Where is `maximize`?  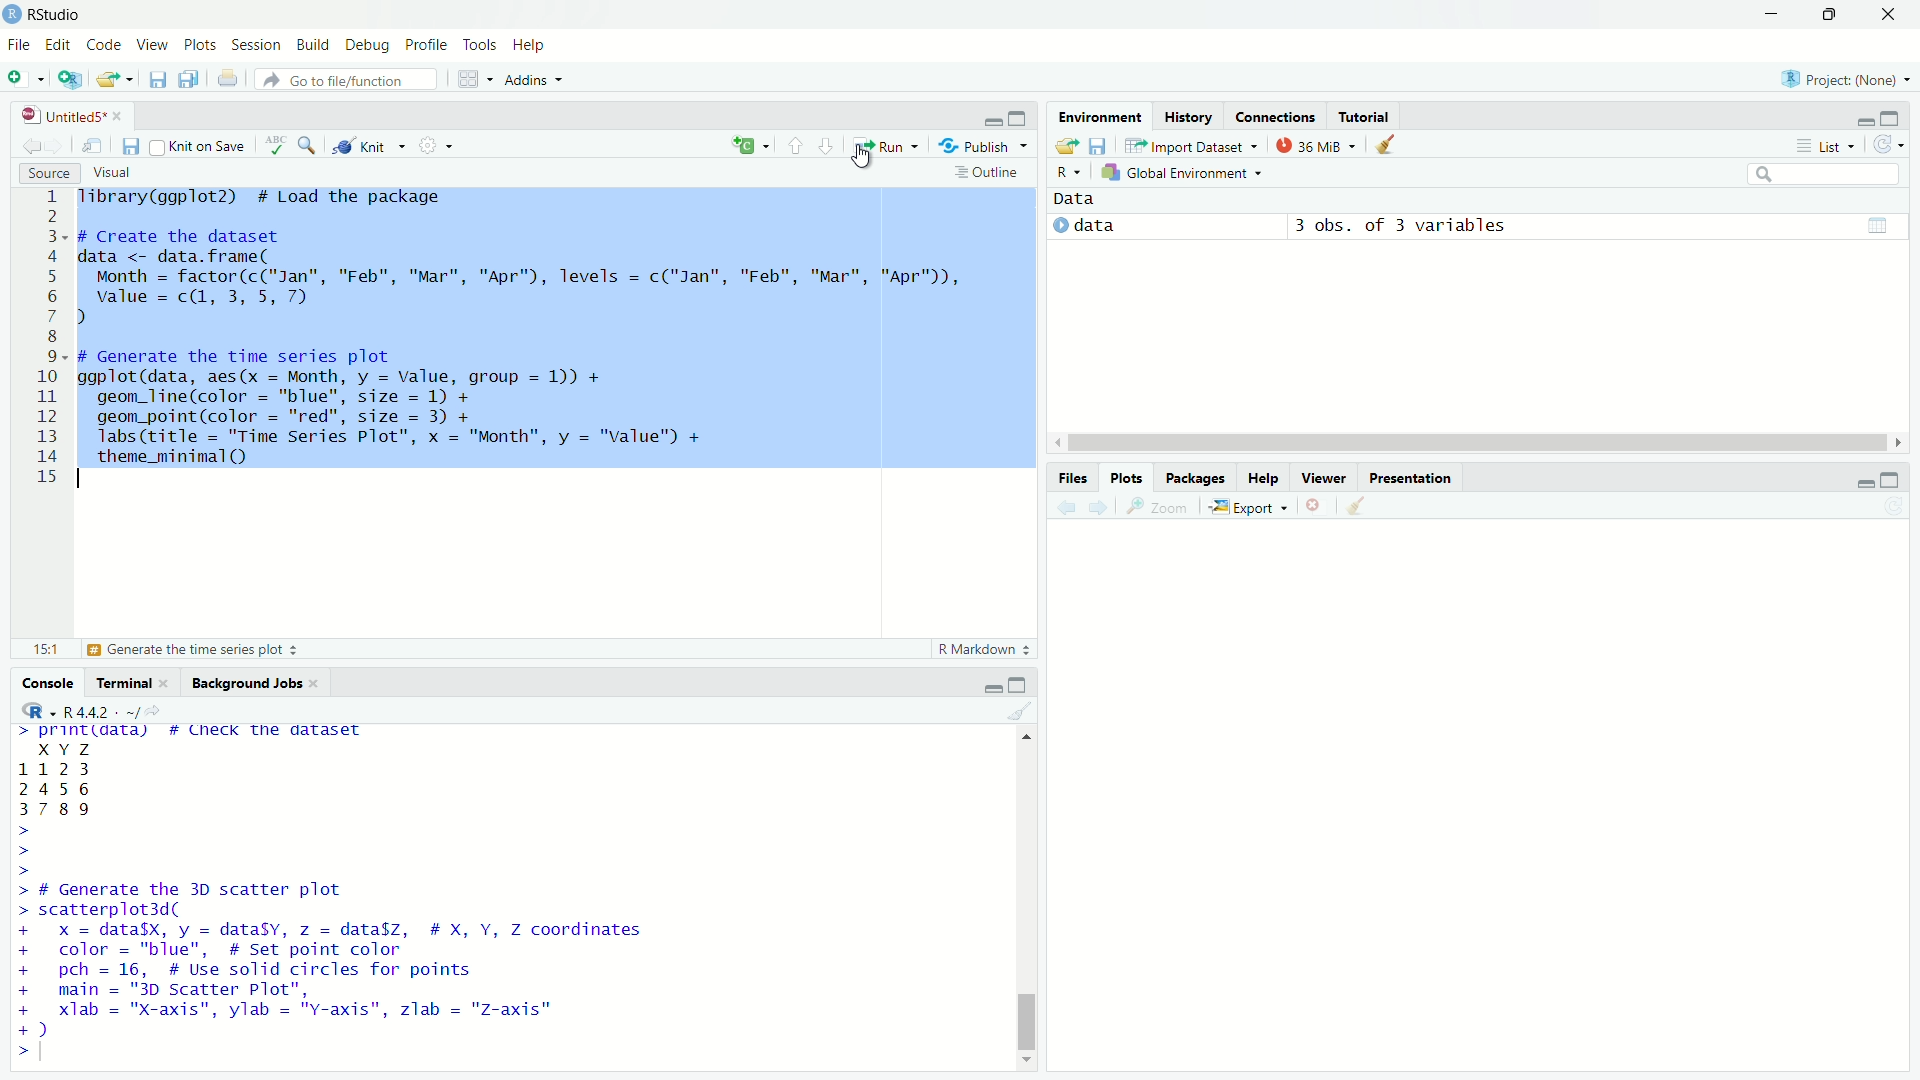 maximize is located at coordinates (1019, 685).